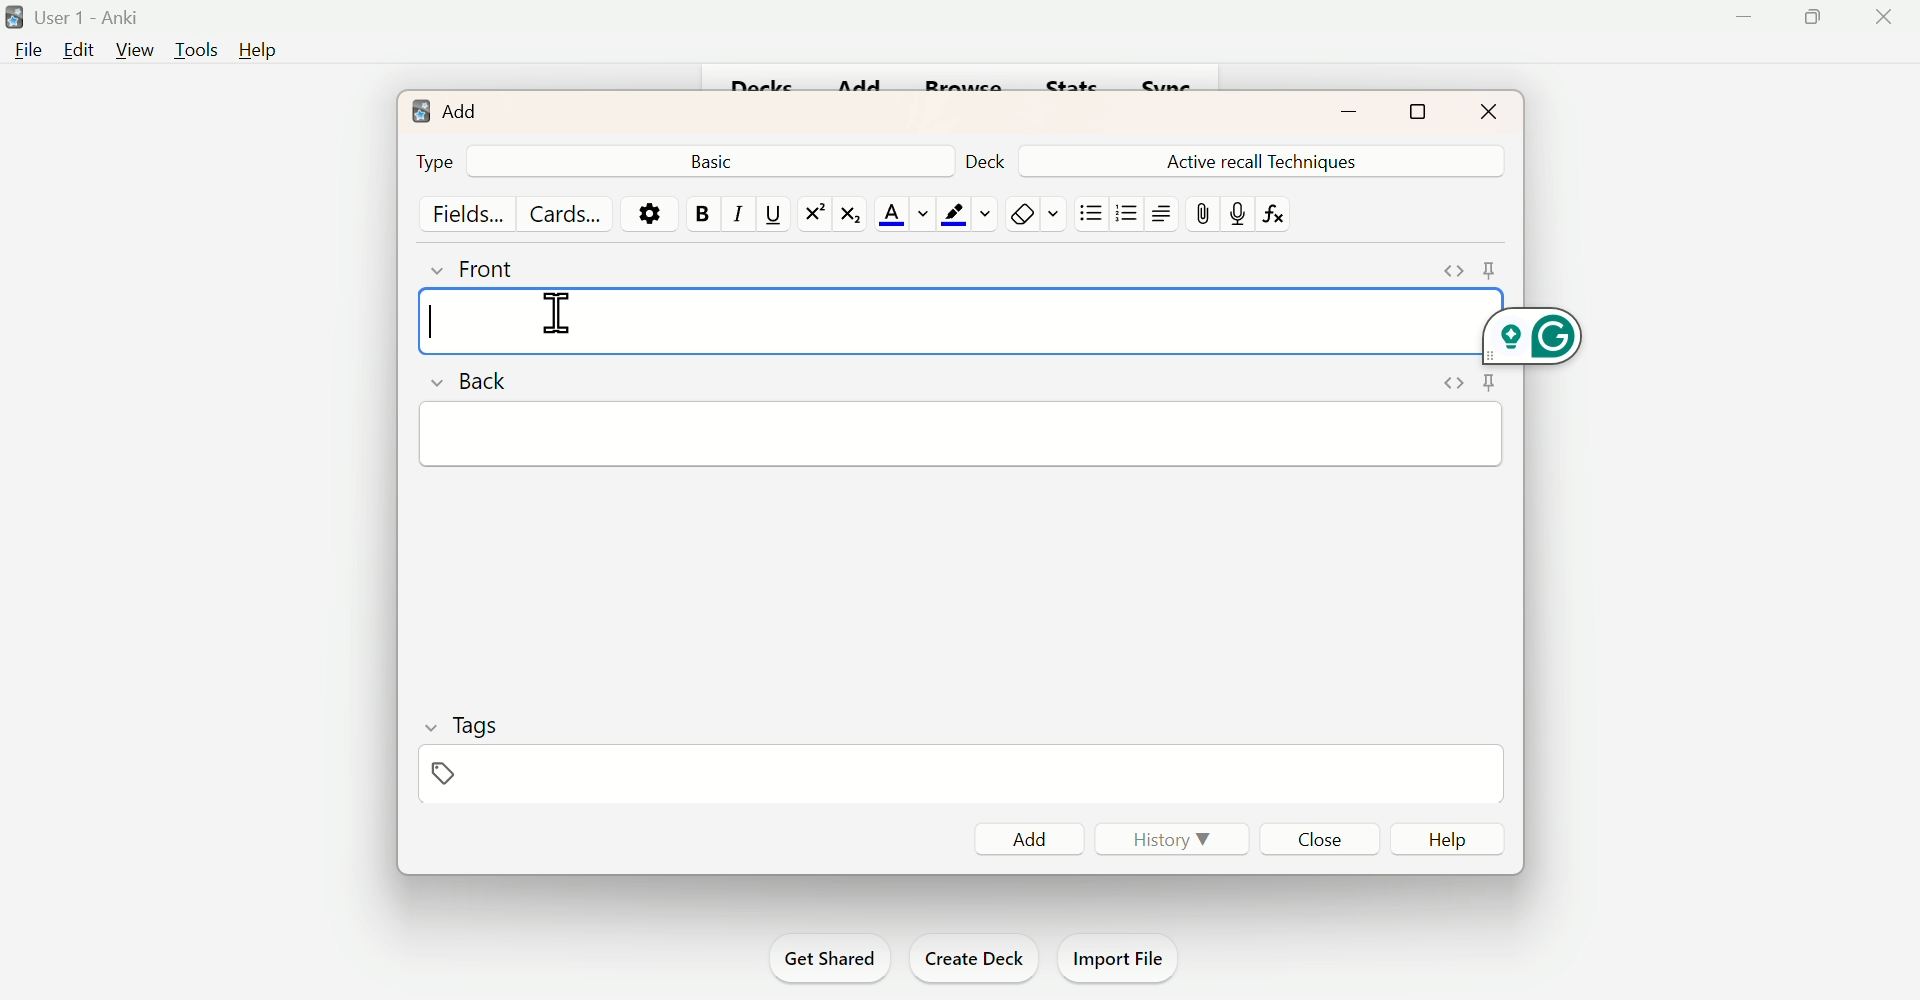  Describe the element at coordinates (1126, 214) in the screenshot. I see `Organised List` at that location.